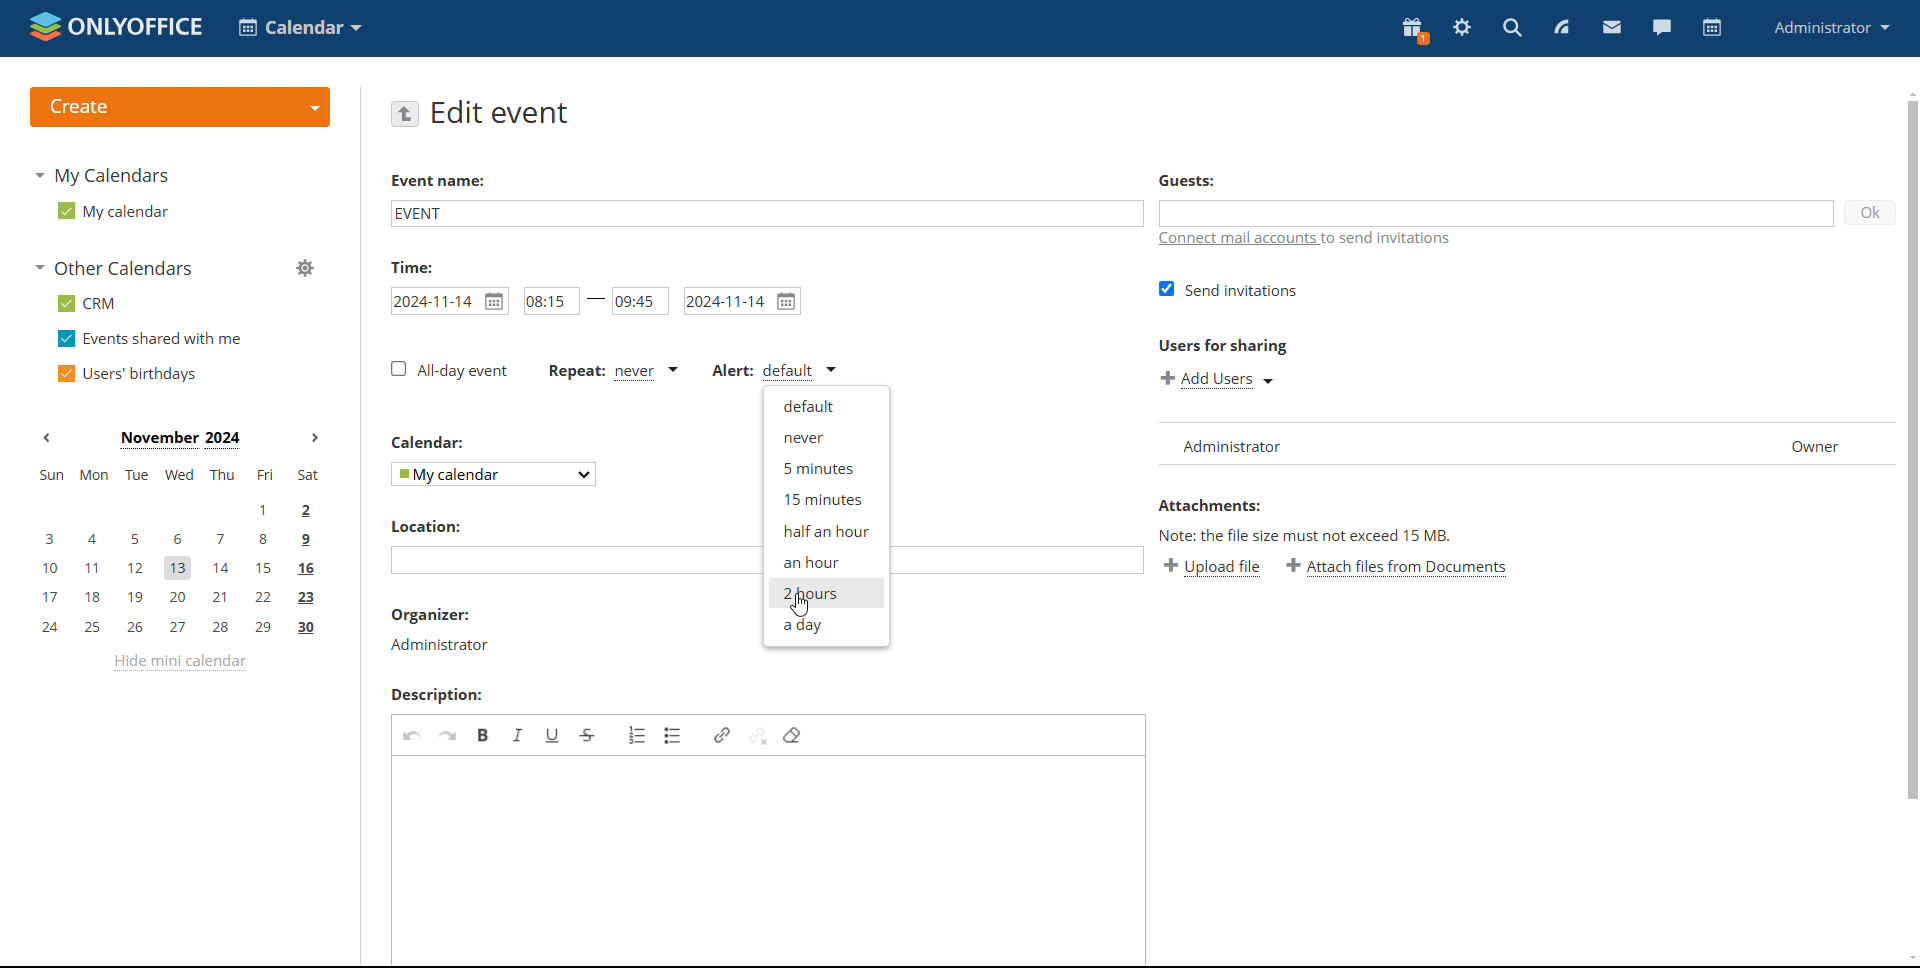 The image size is (1920, 968). I want to click on alert type, so click(772, 371).